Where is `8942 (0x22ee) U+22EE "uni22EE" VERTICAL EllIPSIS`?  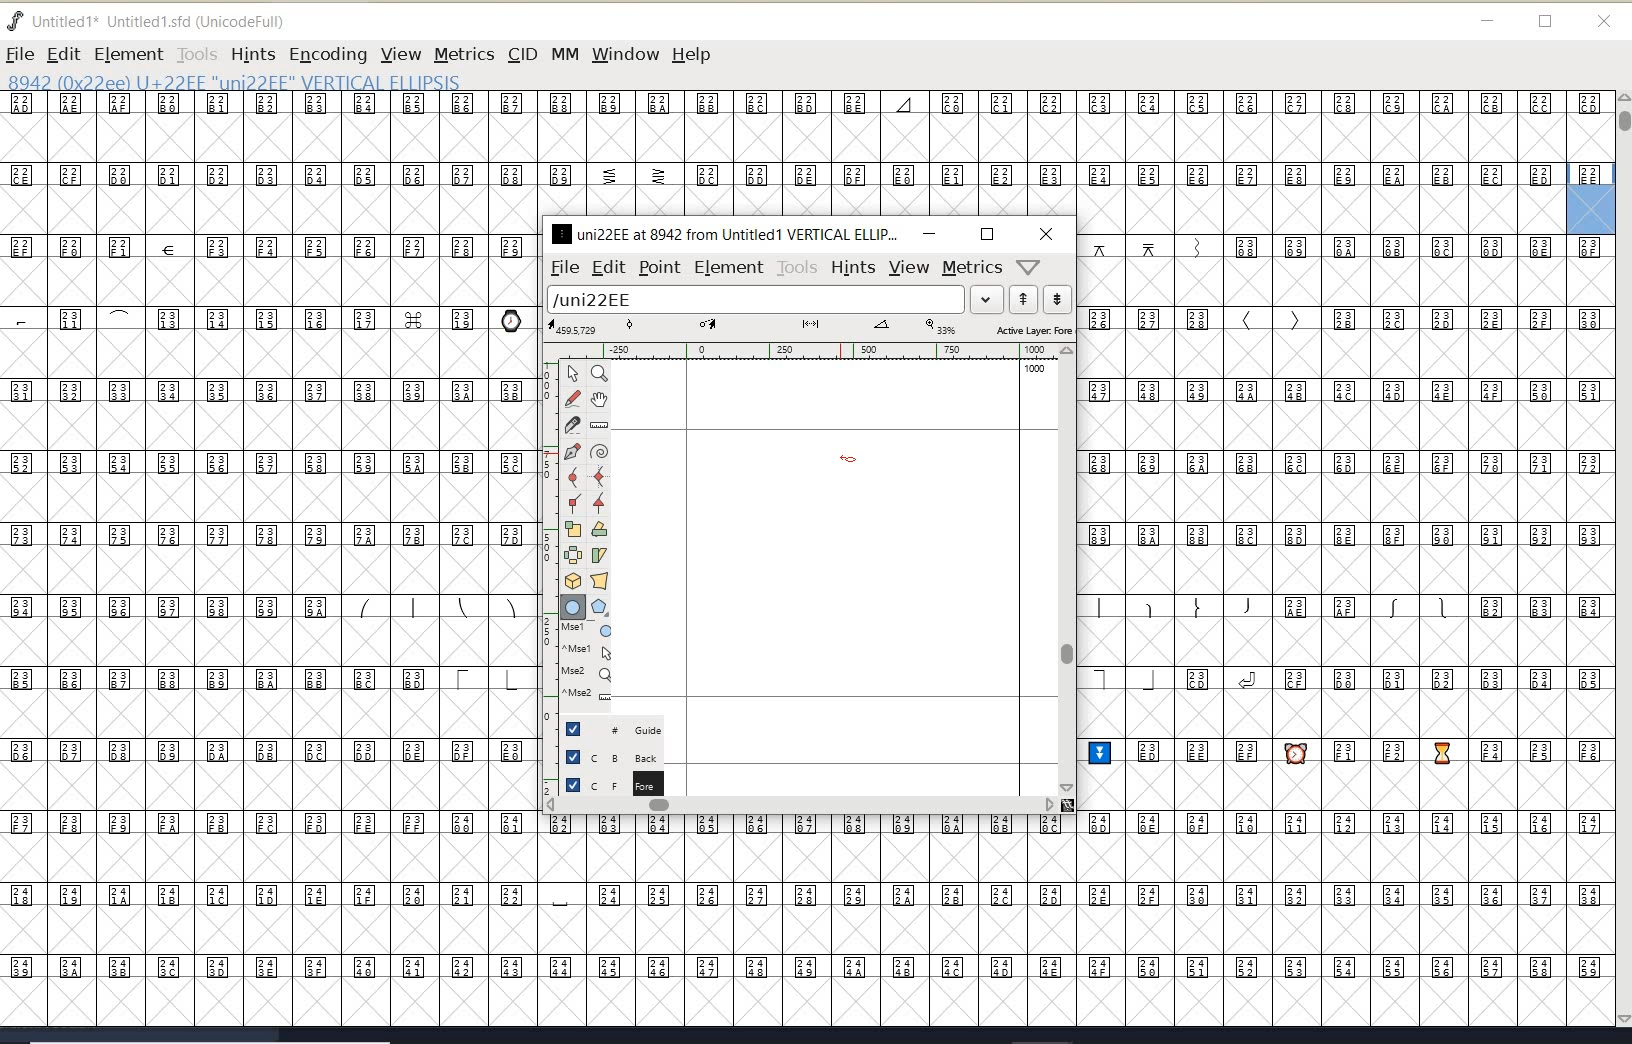
8942 (0x22ee) U+22EE "uni22EE" VERTICAL EllIPSIS is located at coordinates (300, 81).